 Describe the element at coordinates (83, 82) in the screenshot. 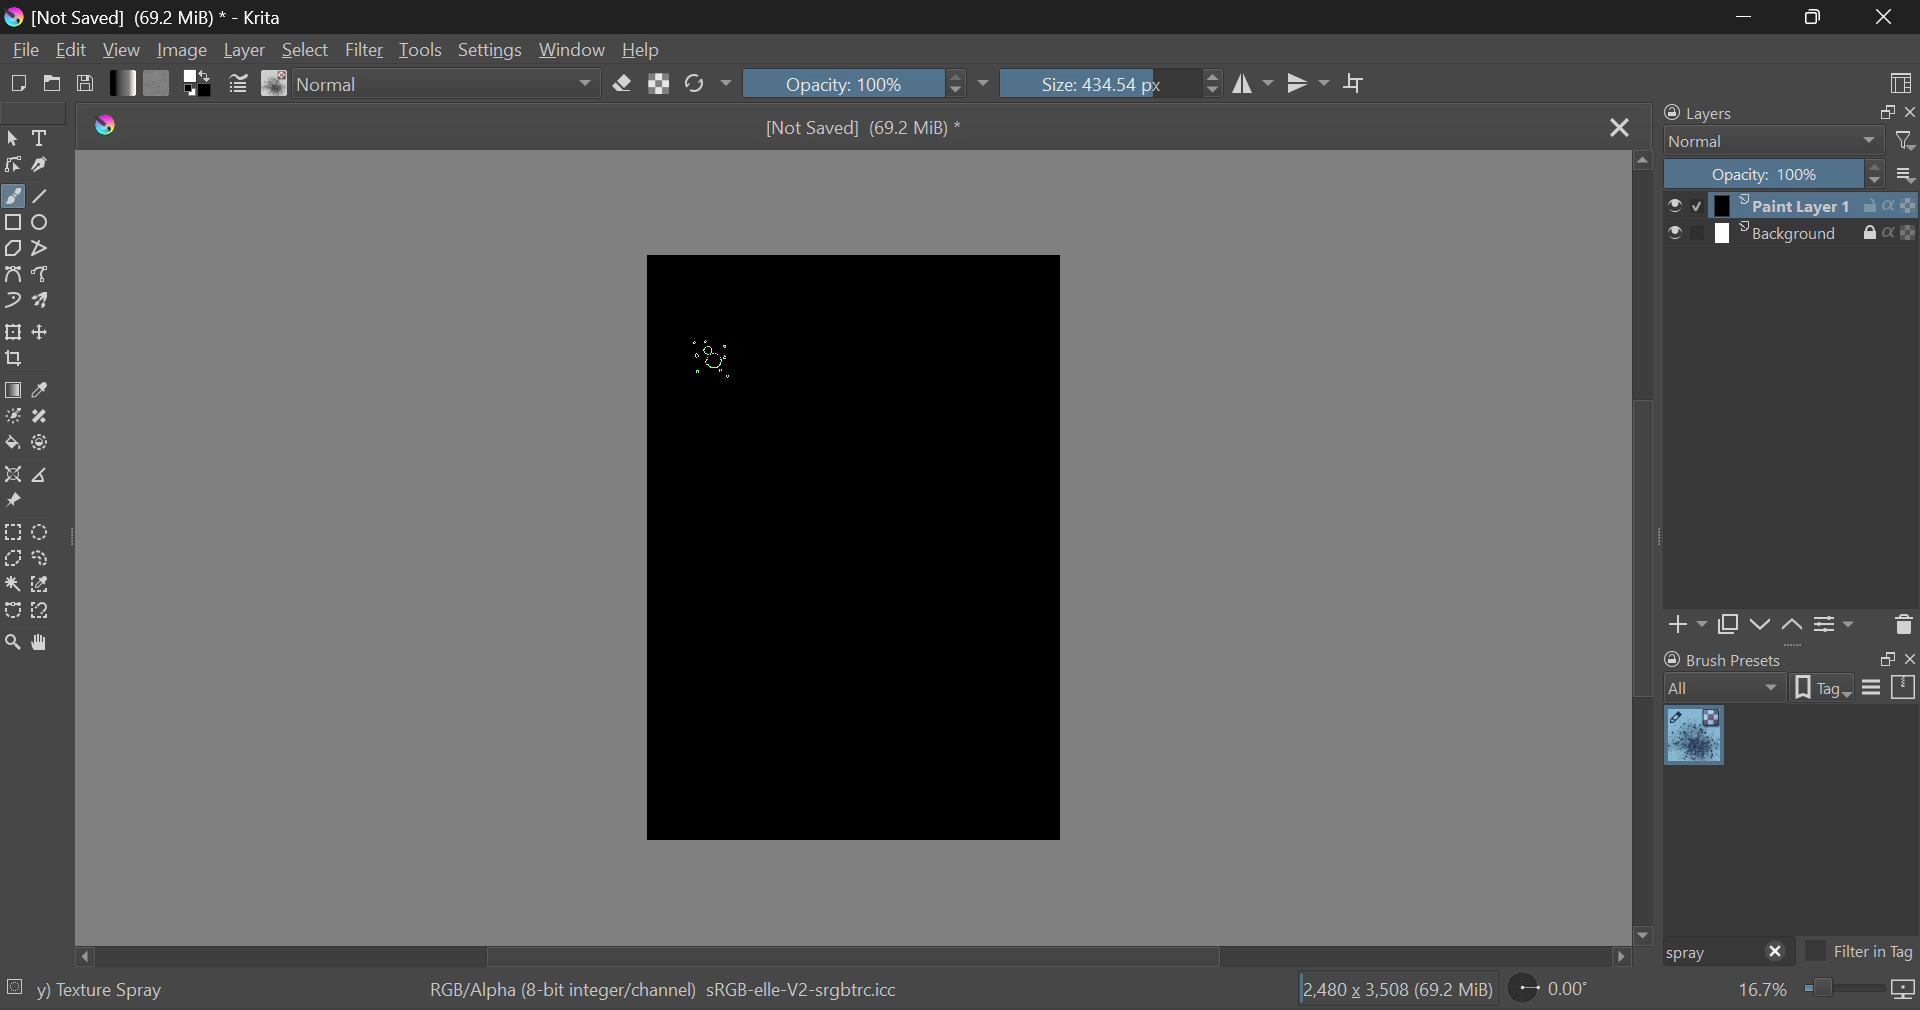

I see `Save` at that location.